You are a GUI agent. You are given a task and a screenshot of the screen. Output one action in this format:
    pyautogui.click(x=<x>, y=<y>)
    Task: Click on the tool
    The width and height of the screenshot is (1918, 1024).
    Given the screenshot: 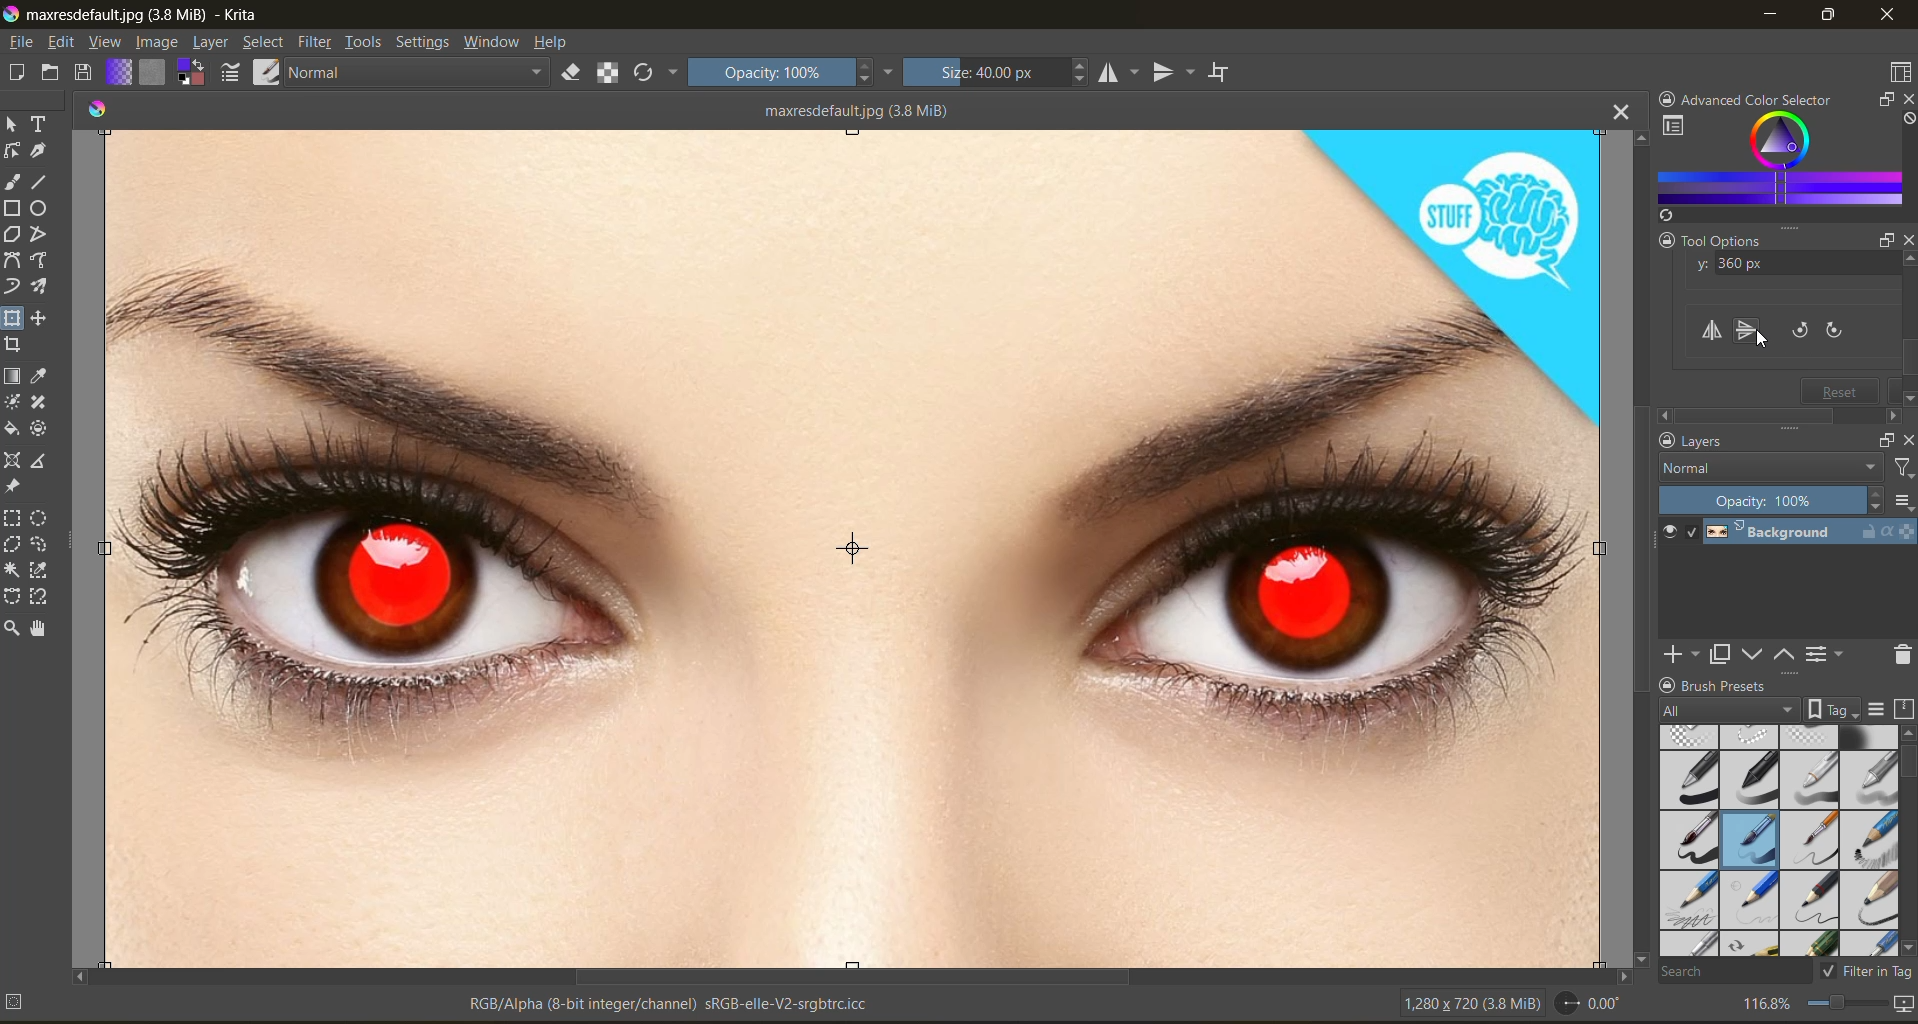 What is the action you would take?
    pyautogui.click(x=44, y=543)
    